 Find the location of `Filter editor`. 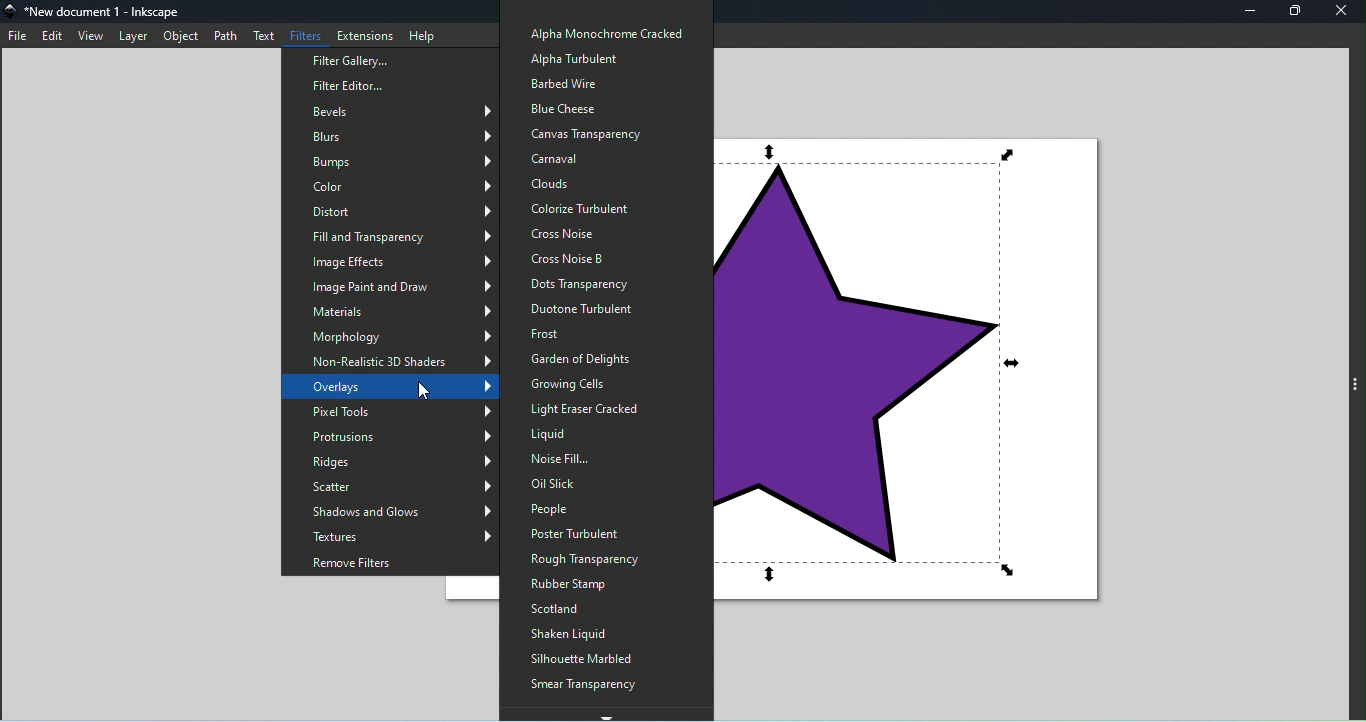

Filter editor is located at coordinates (367, 88).